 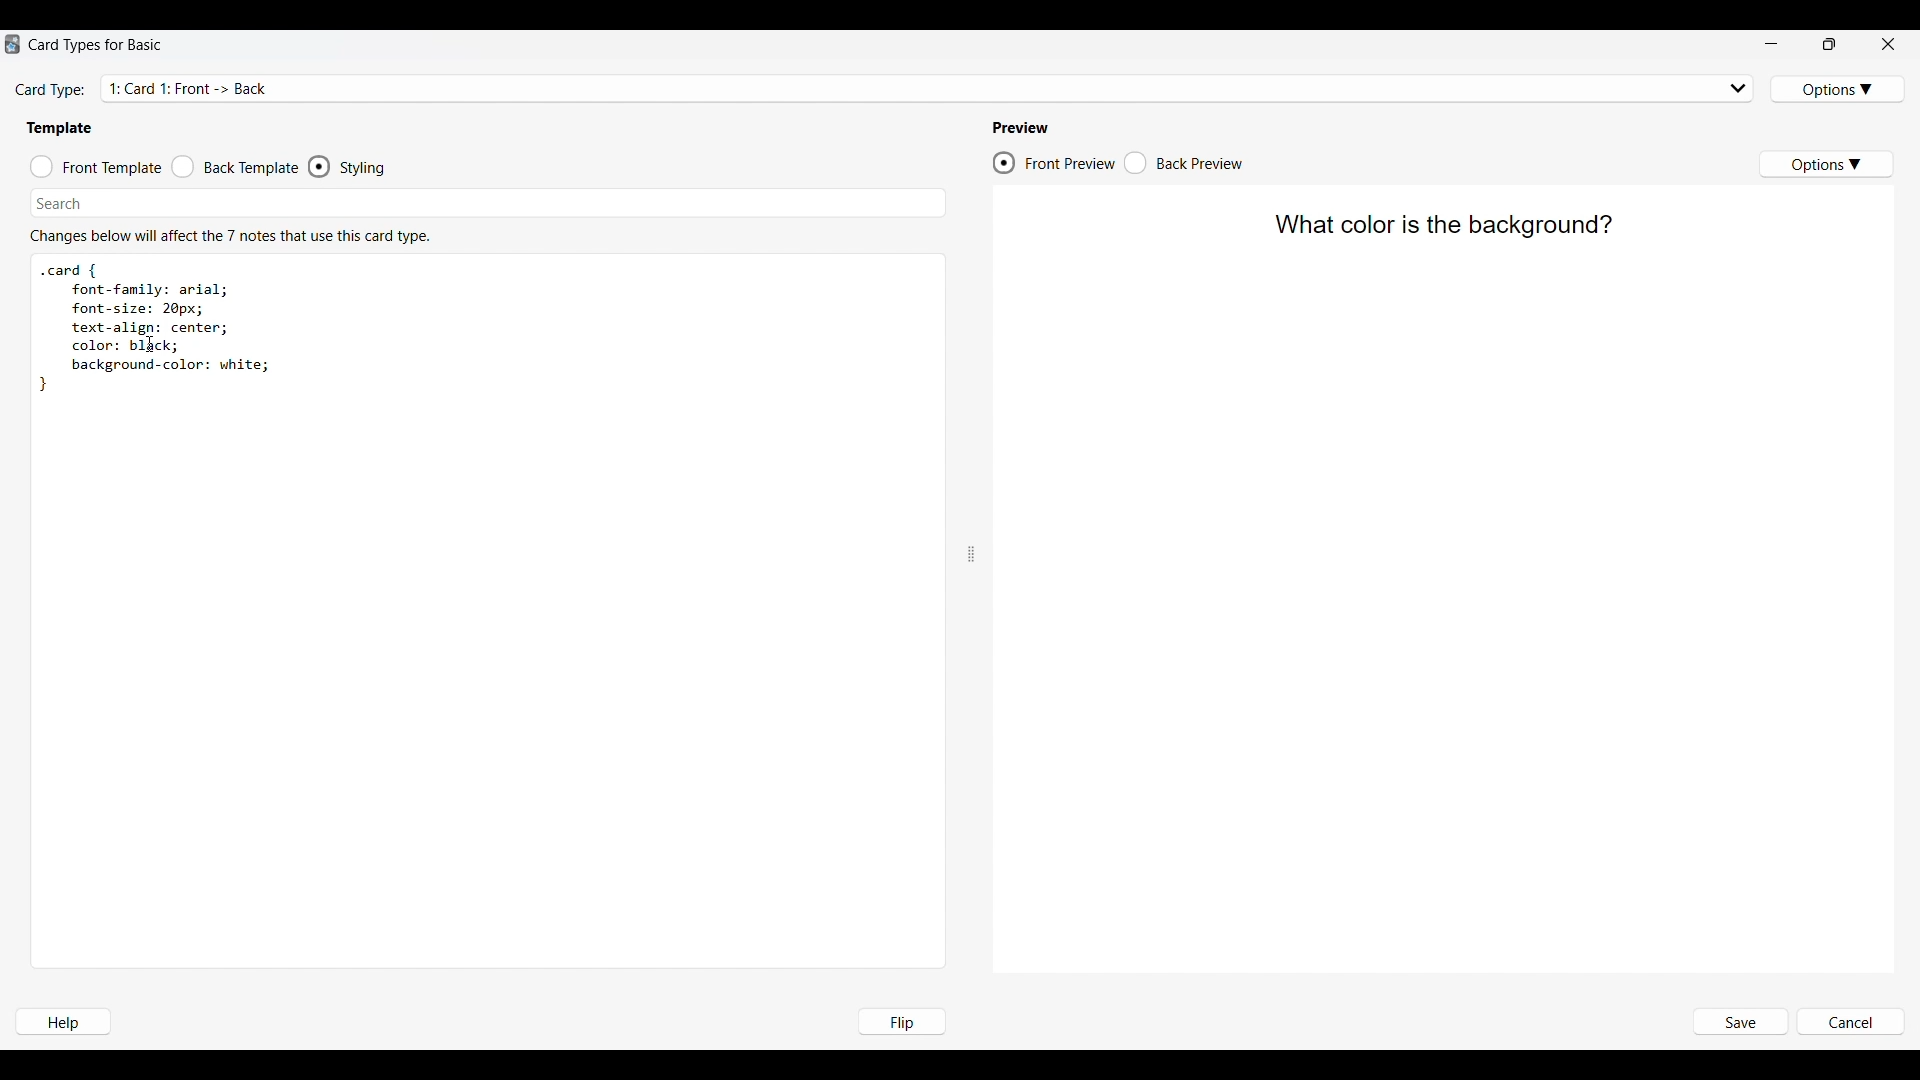 I want to click on Styling selected, so click(x=320, y=166).